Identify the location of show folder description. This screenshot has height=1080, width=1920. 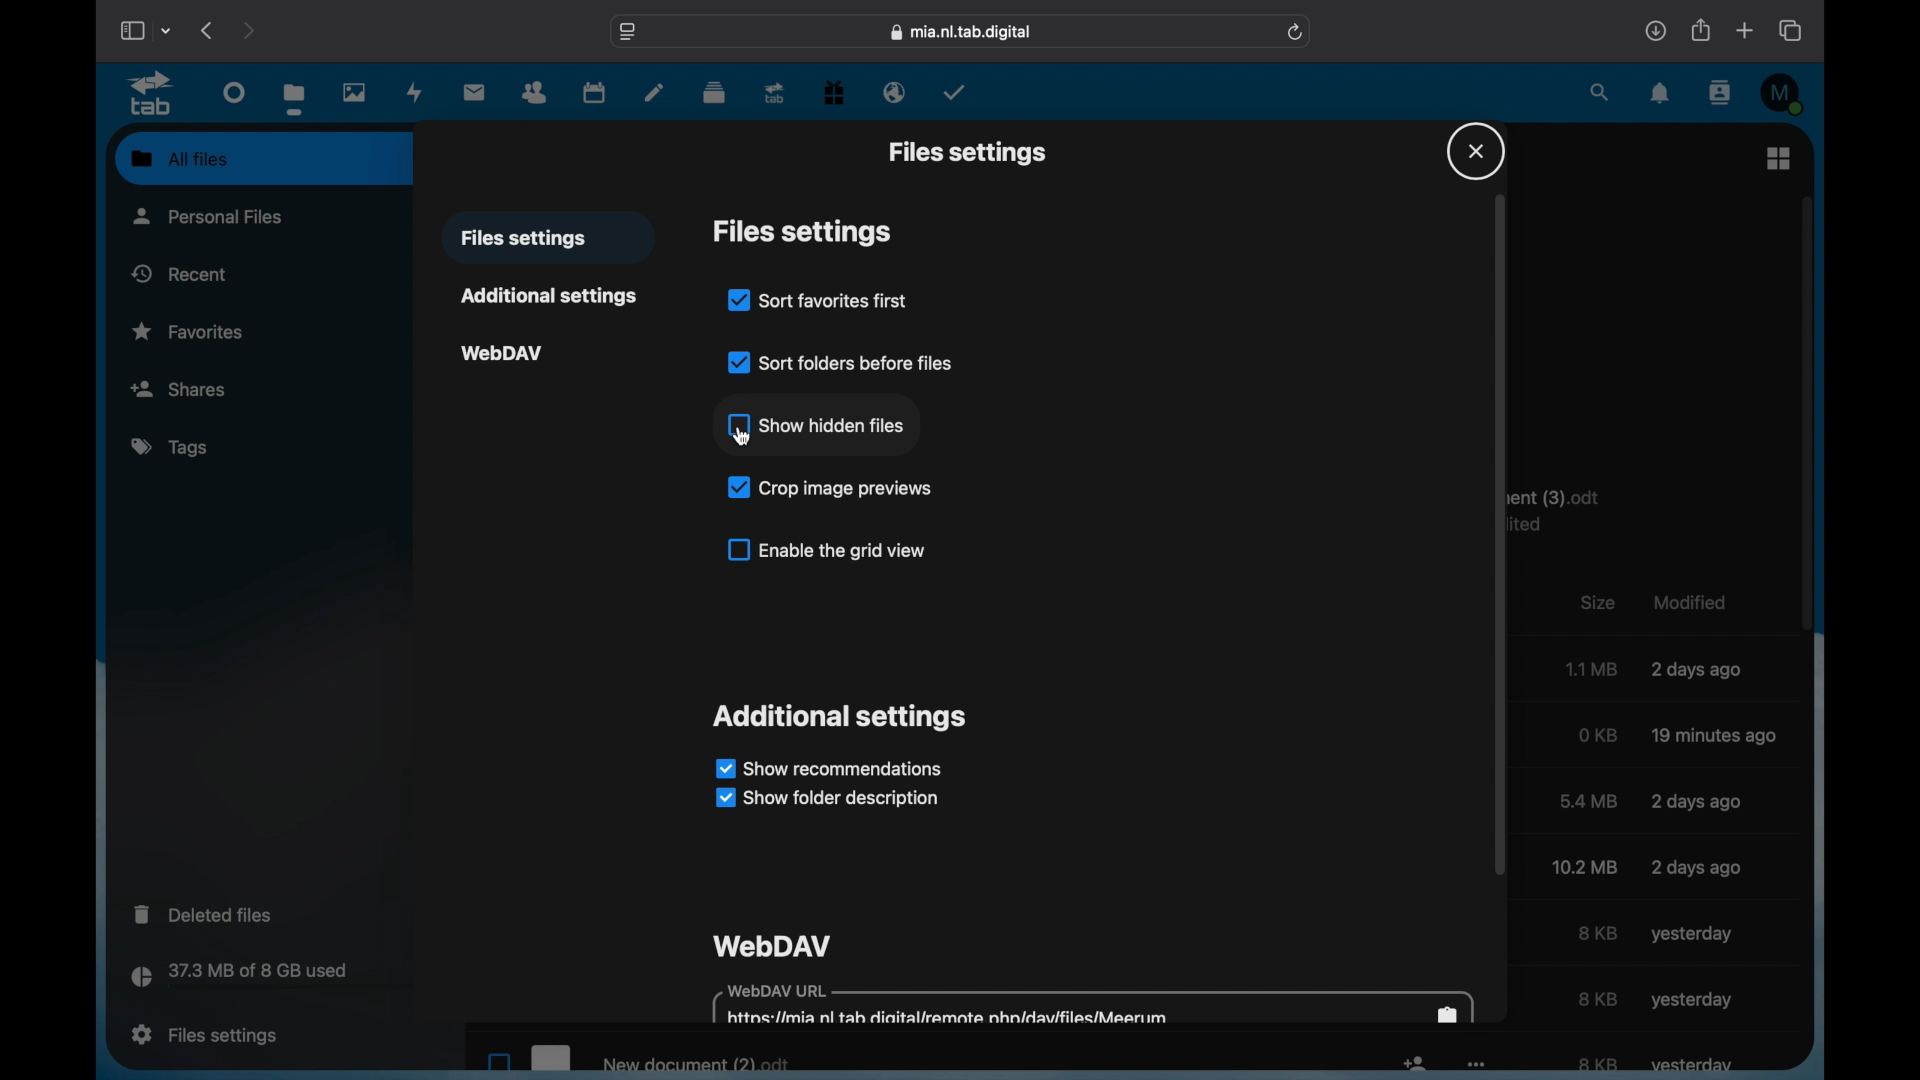
(828, 799).